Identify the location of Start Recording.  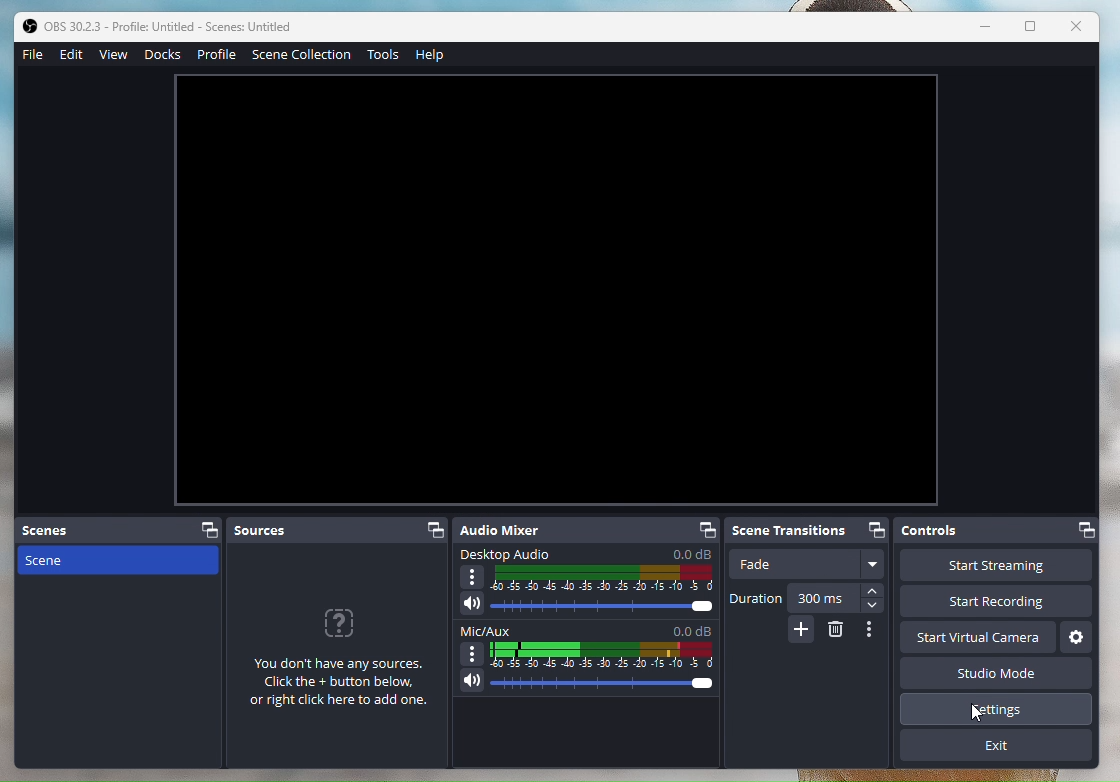
(994, 602).